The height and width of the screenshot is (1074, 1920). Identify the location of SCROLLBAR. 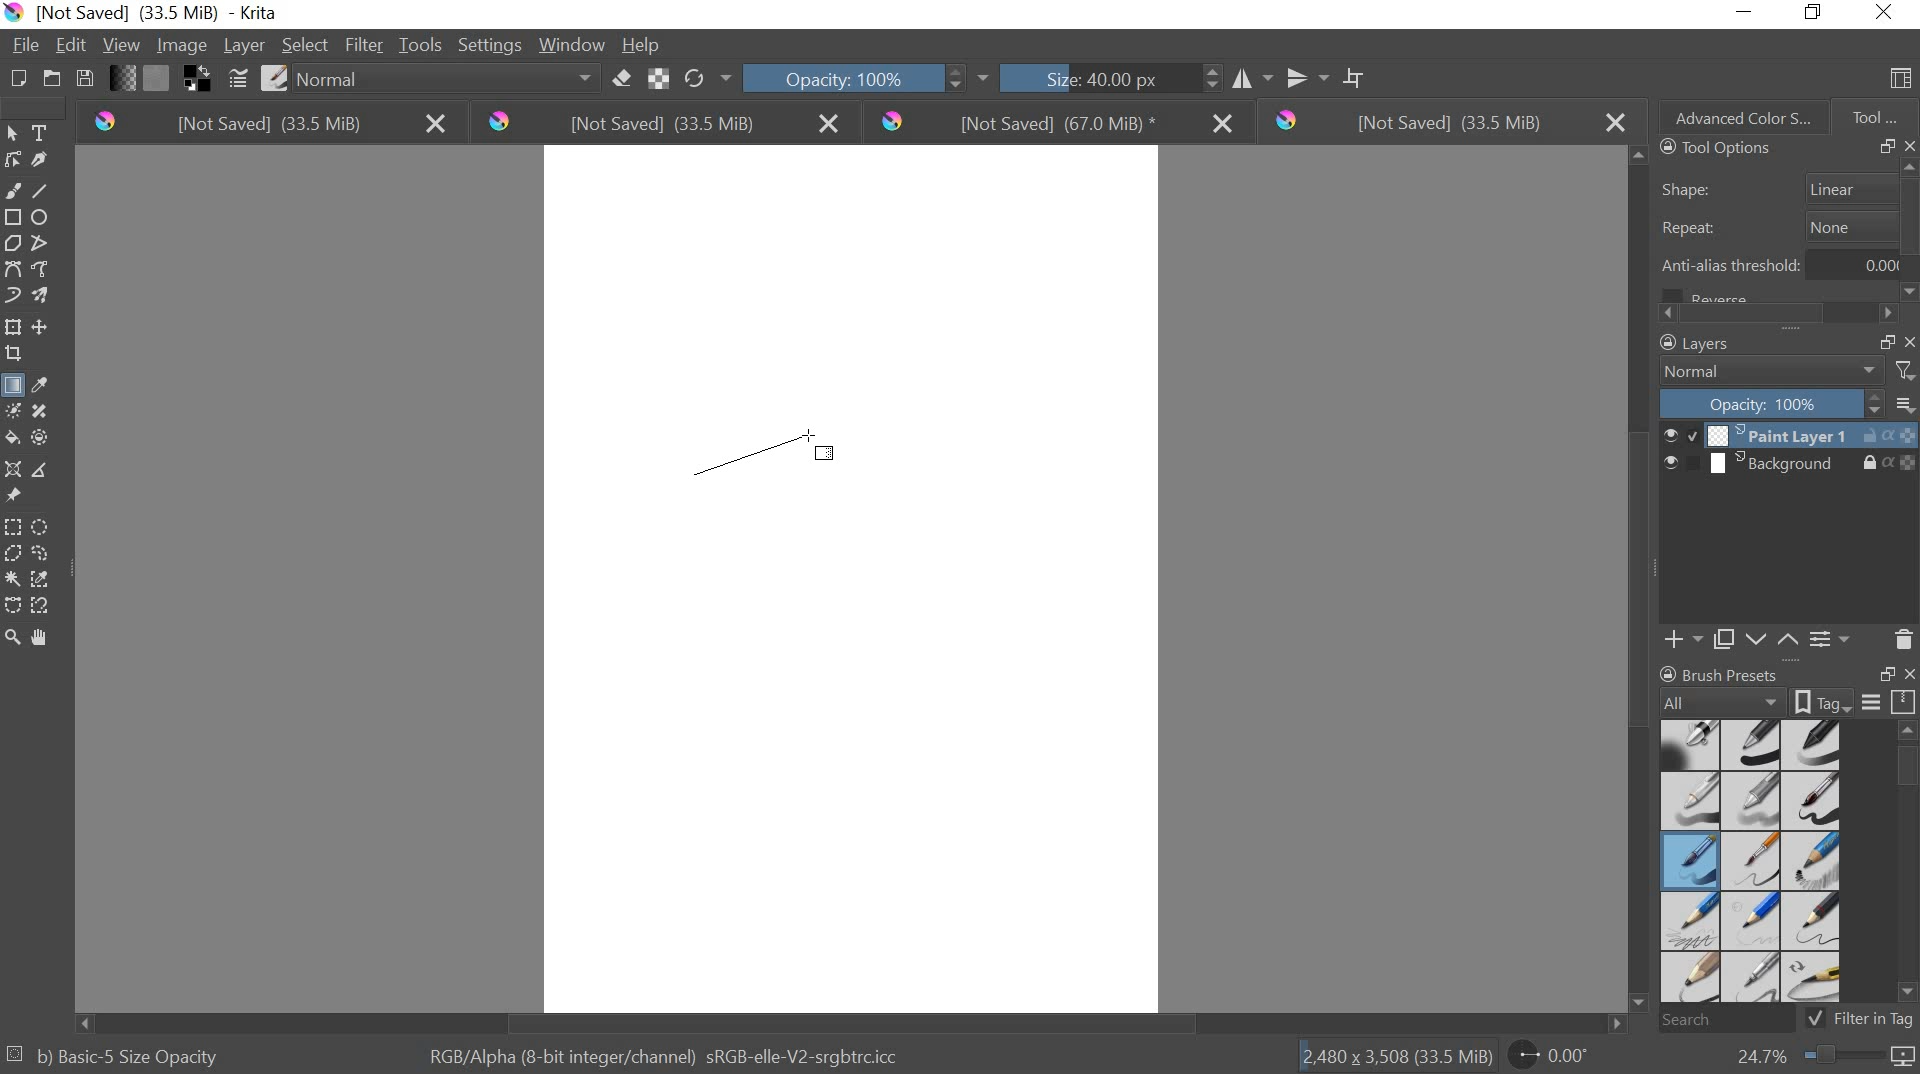
(1784, 314).